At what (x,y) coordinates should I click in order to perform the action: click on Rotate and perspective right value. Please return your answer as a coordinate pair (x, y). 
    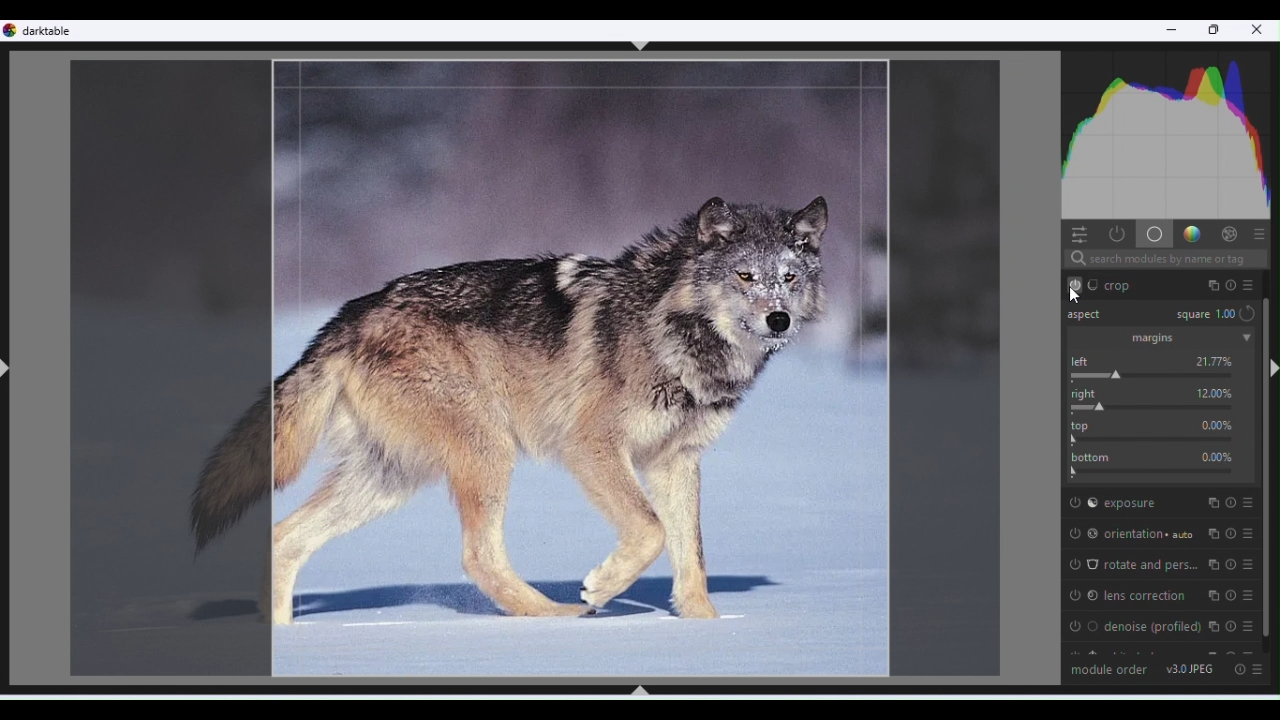
    Looking at the image, I should click on (1163, 408).